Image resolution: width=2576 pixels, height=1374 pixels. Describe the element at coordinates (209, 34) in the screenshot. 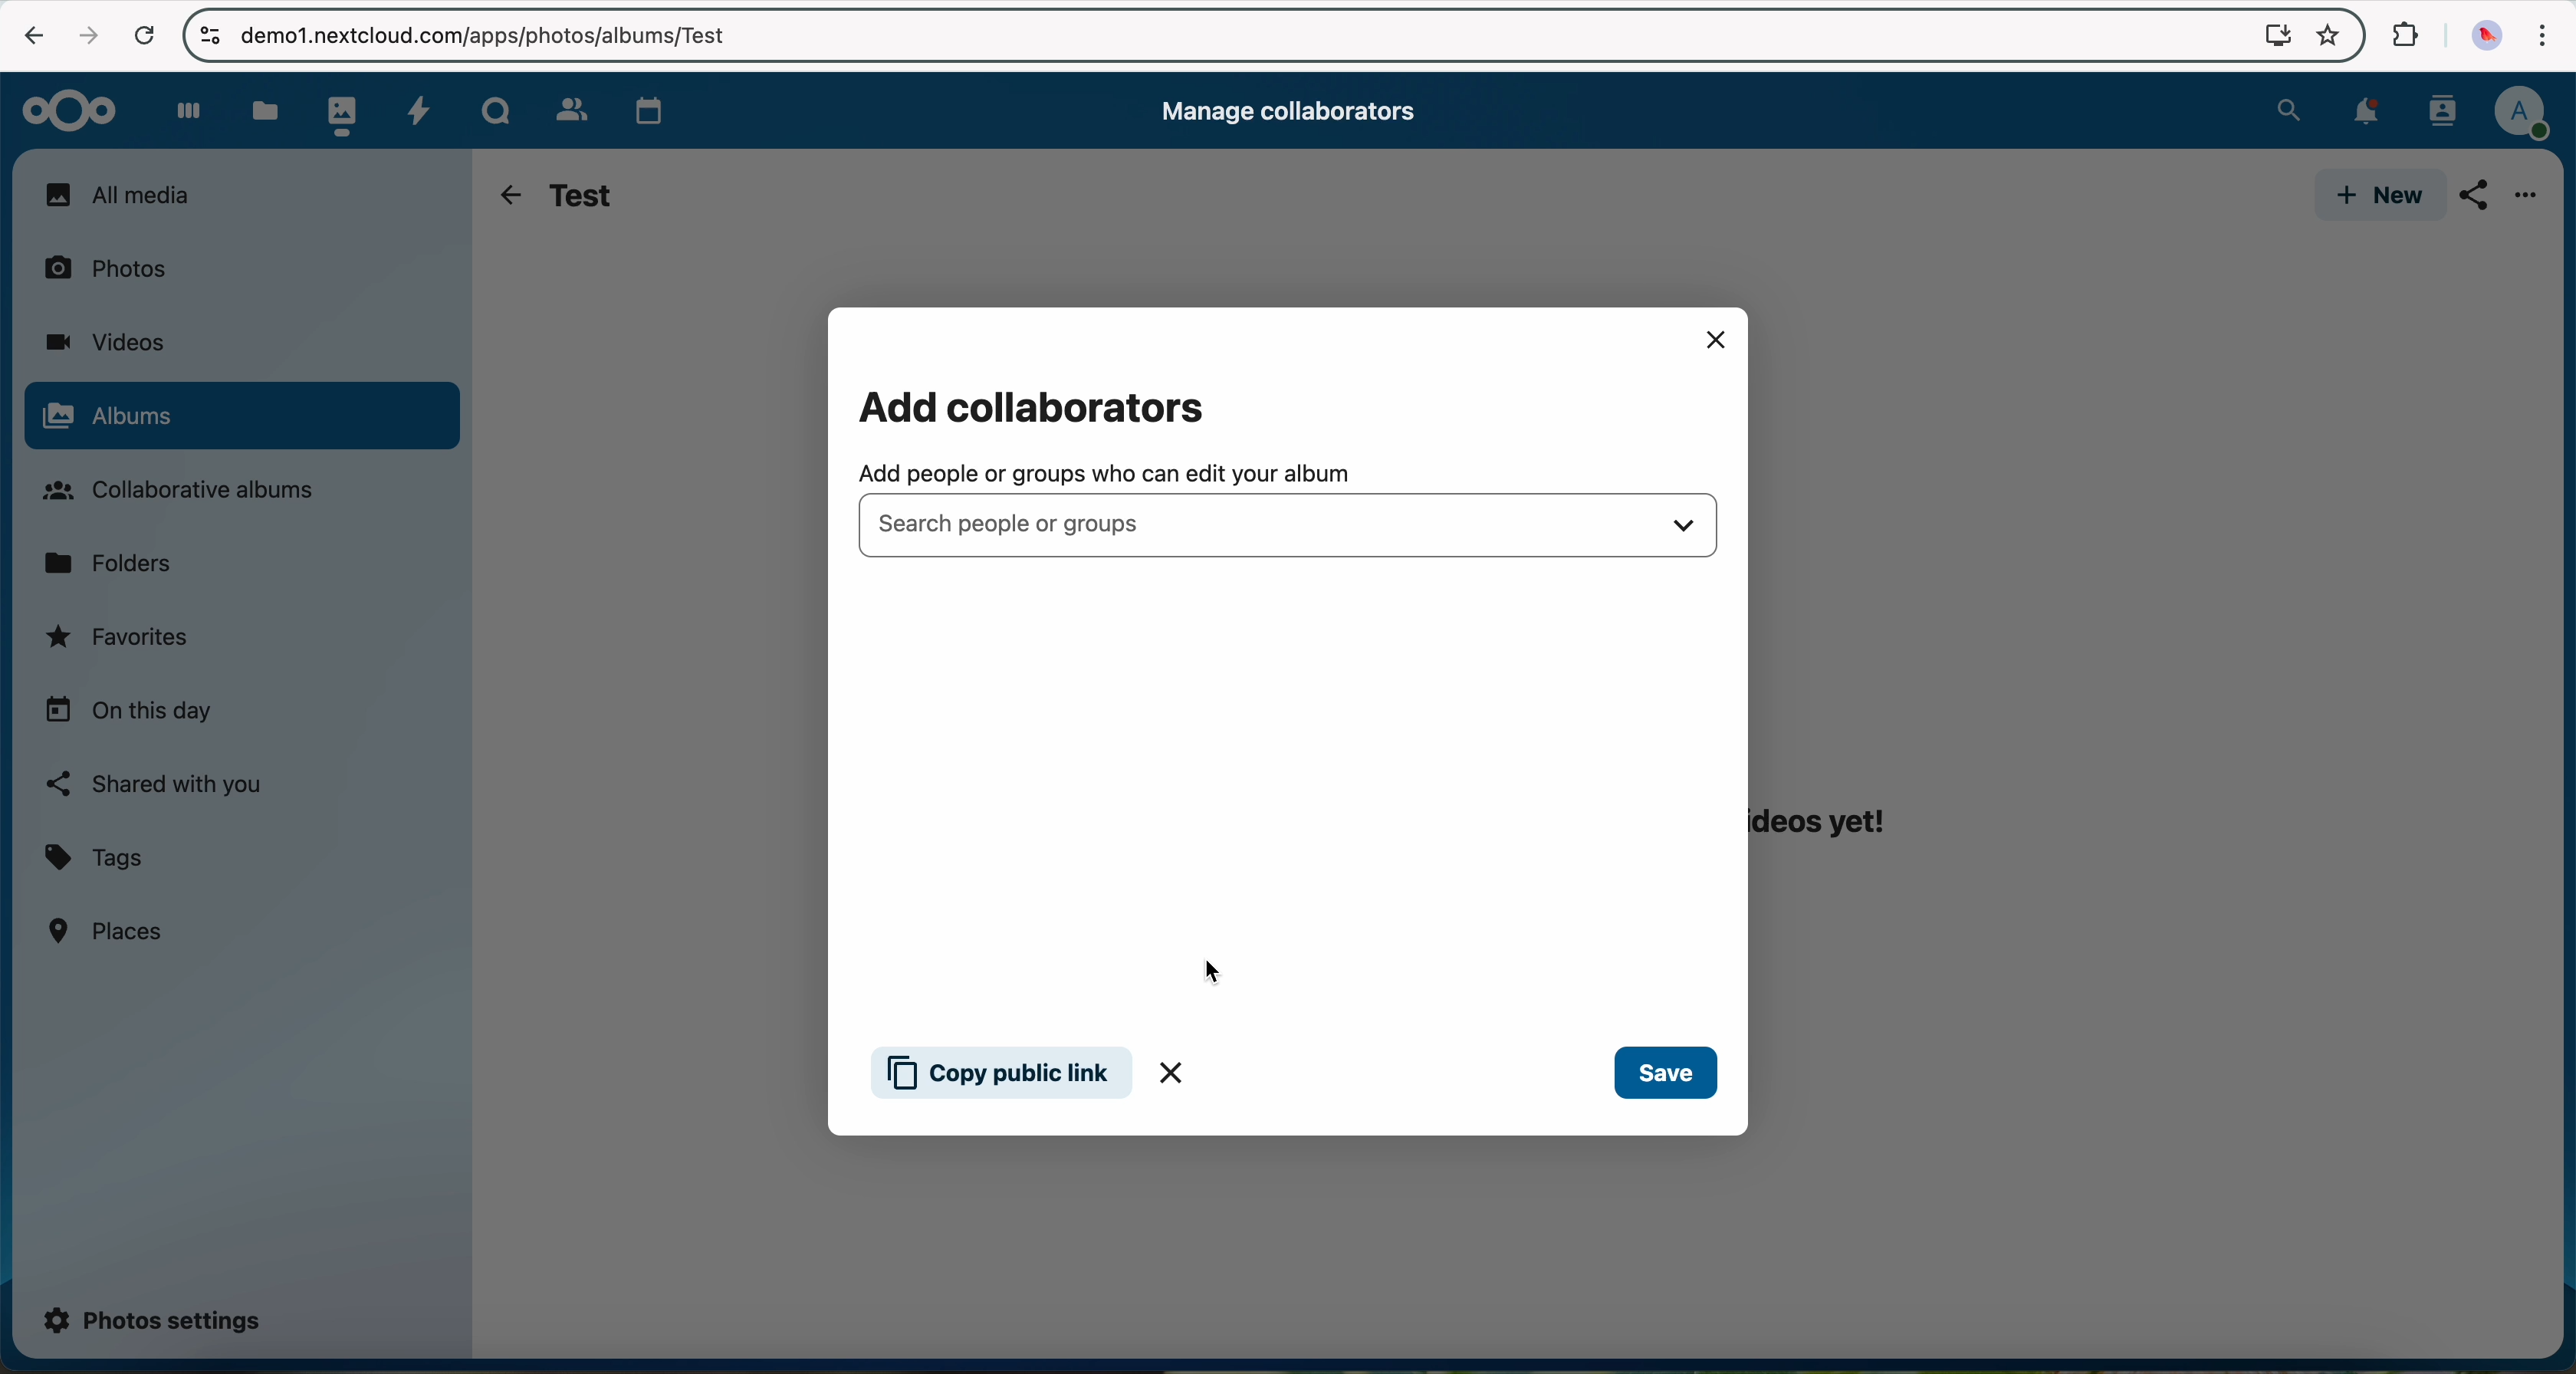

I see `controls` at that location.